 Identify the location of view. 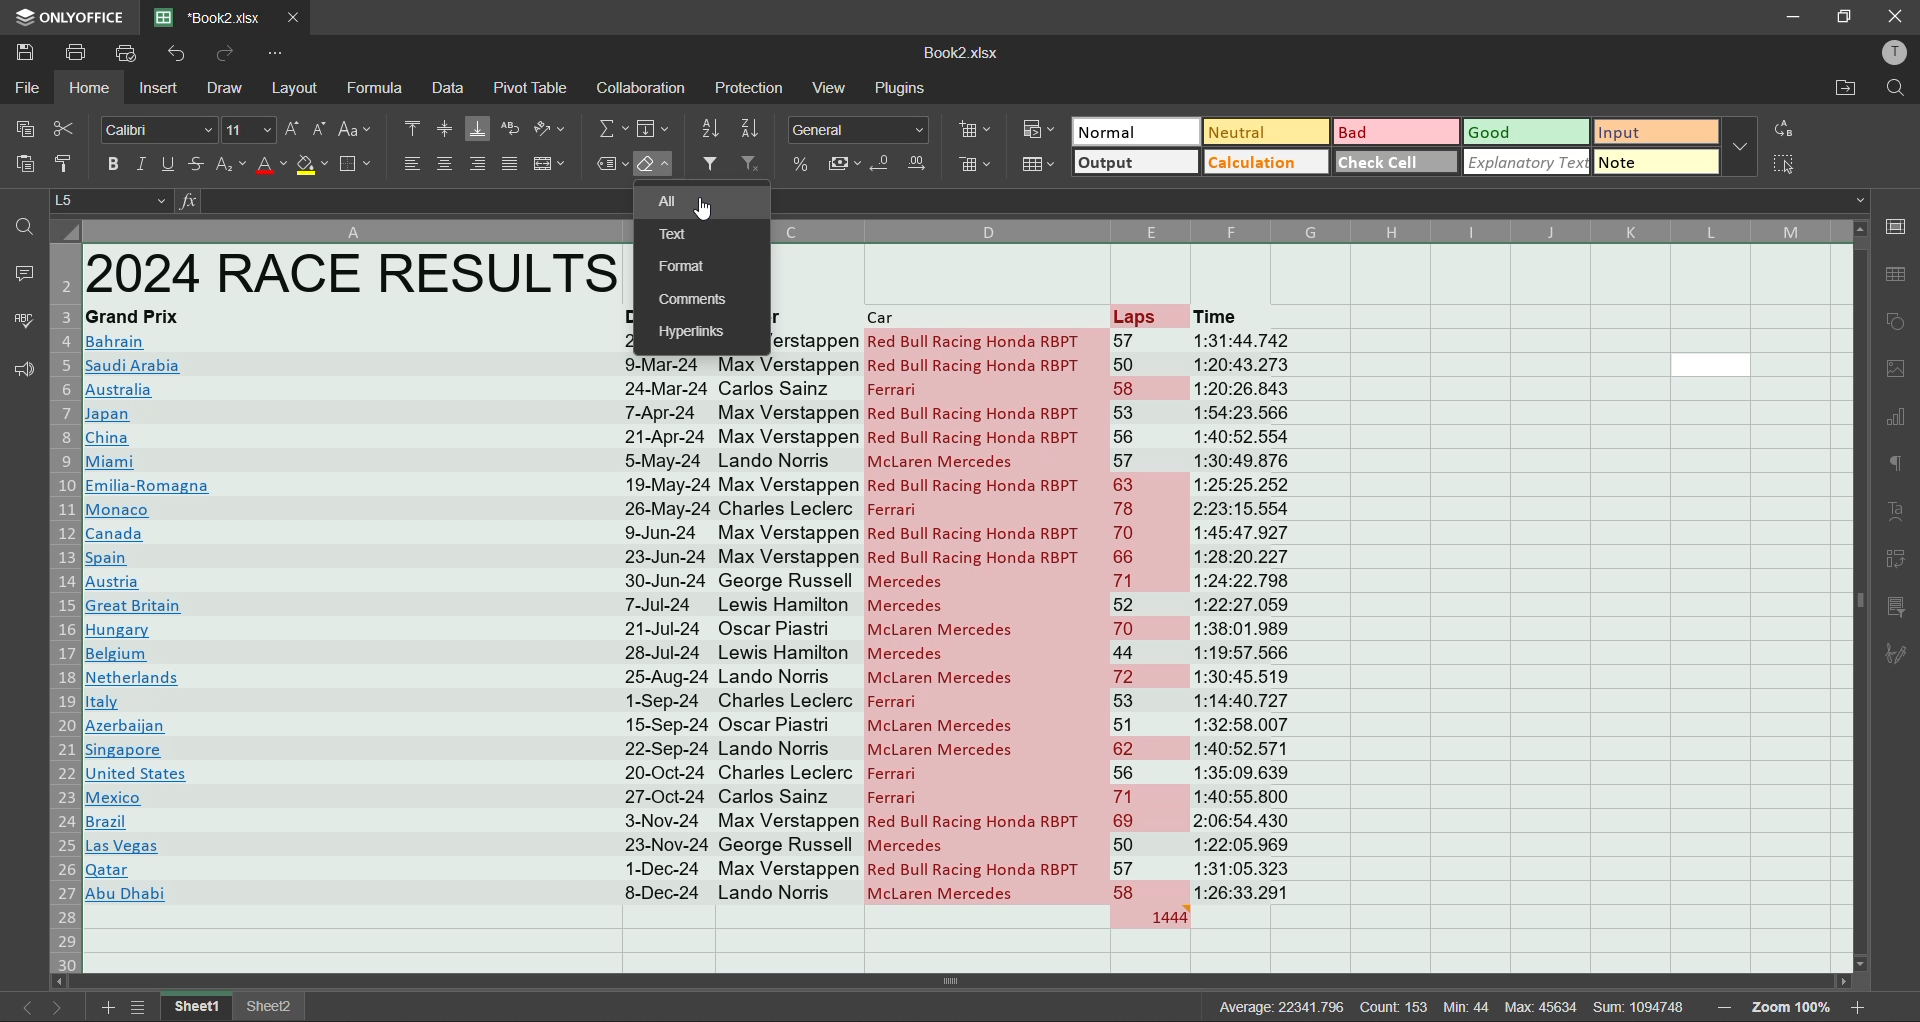
(832, 87).